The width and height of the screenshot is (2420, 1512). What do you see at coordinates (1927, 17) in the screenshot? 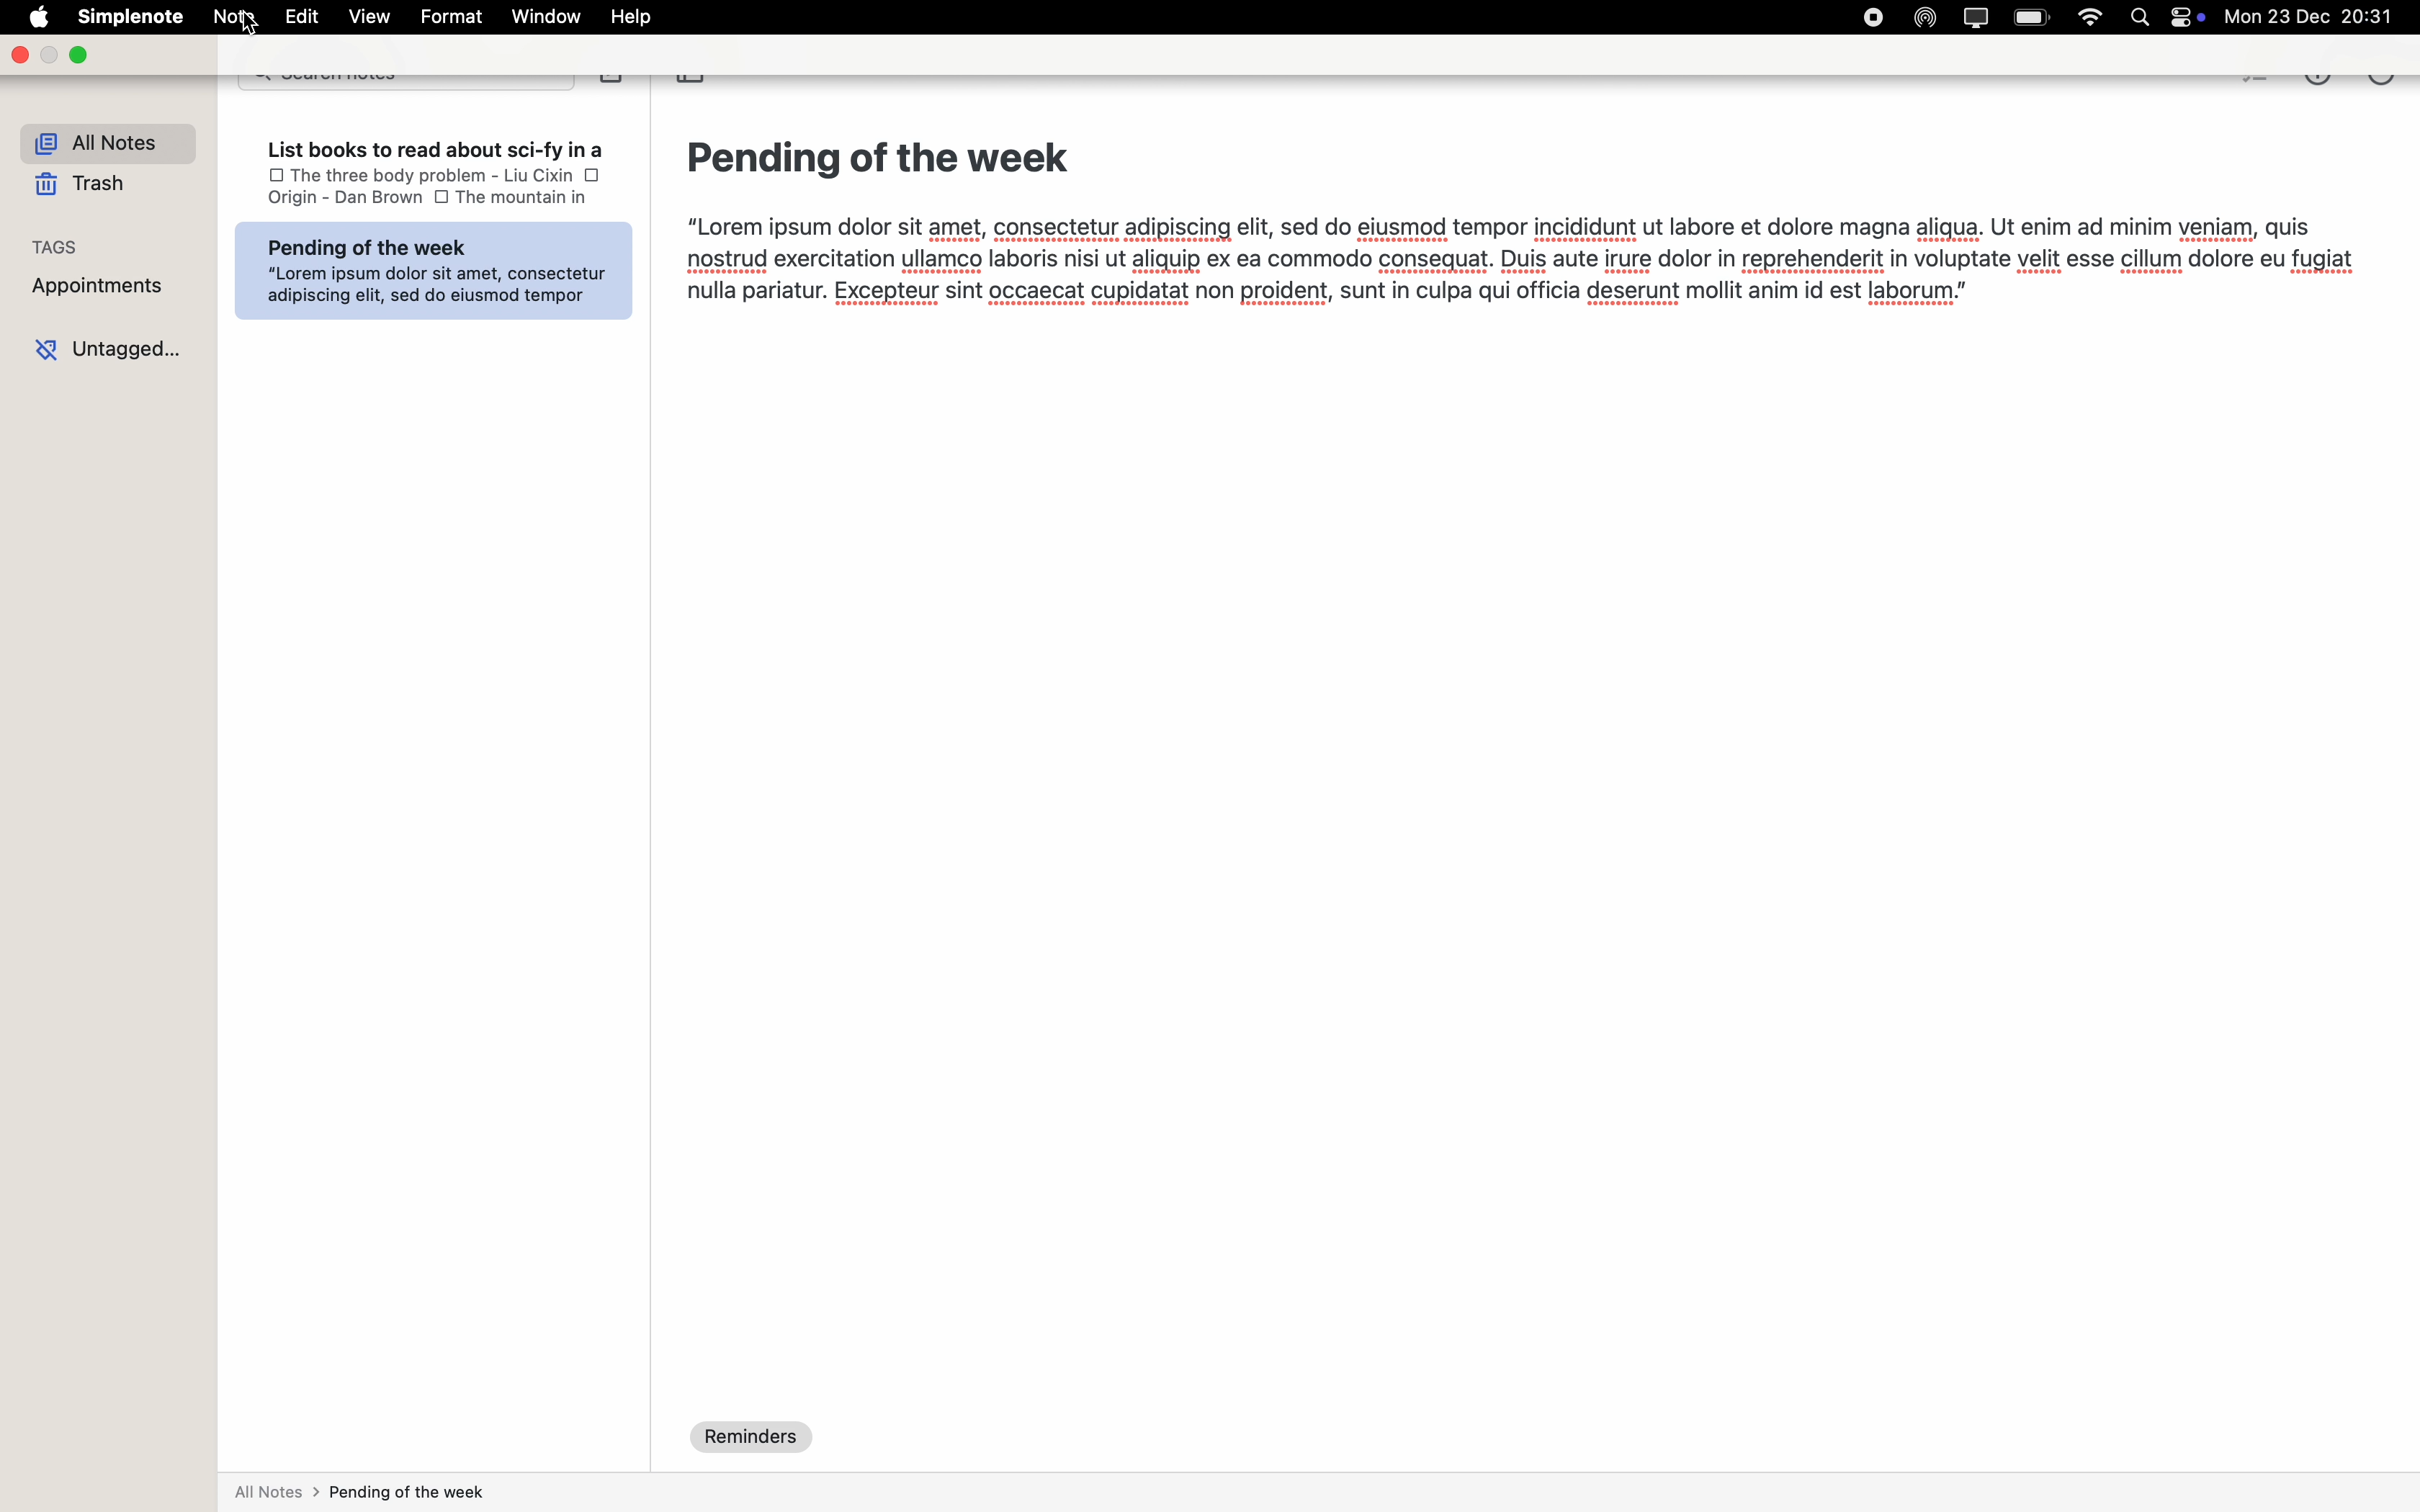
I see `Airdrop` at bounding box center [1927, 17].